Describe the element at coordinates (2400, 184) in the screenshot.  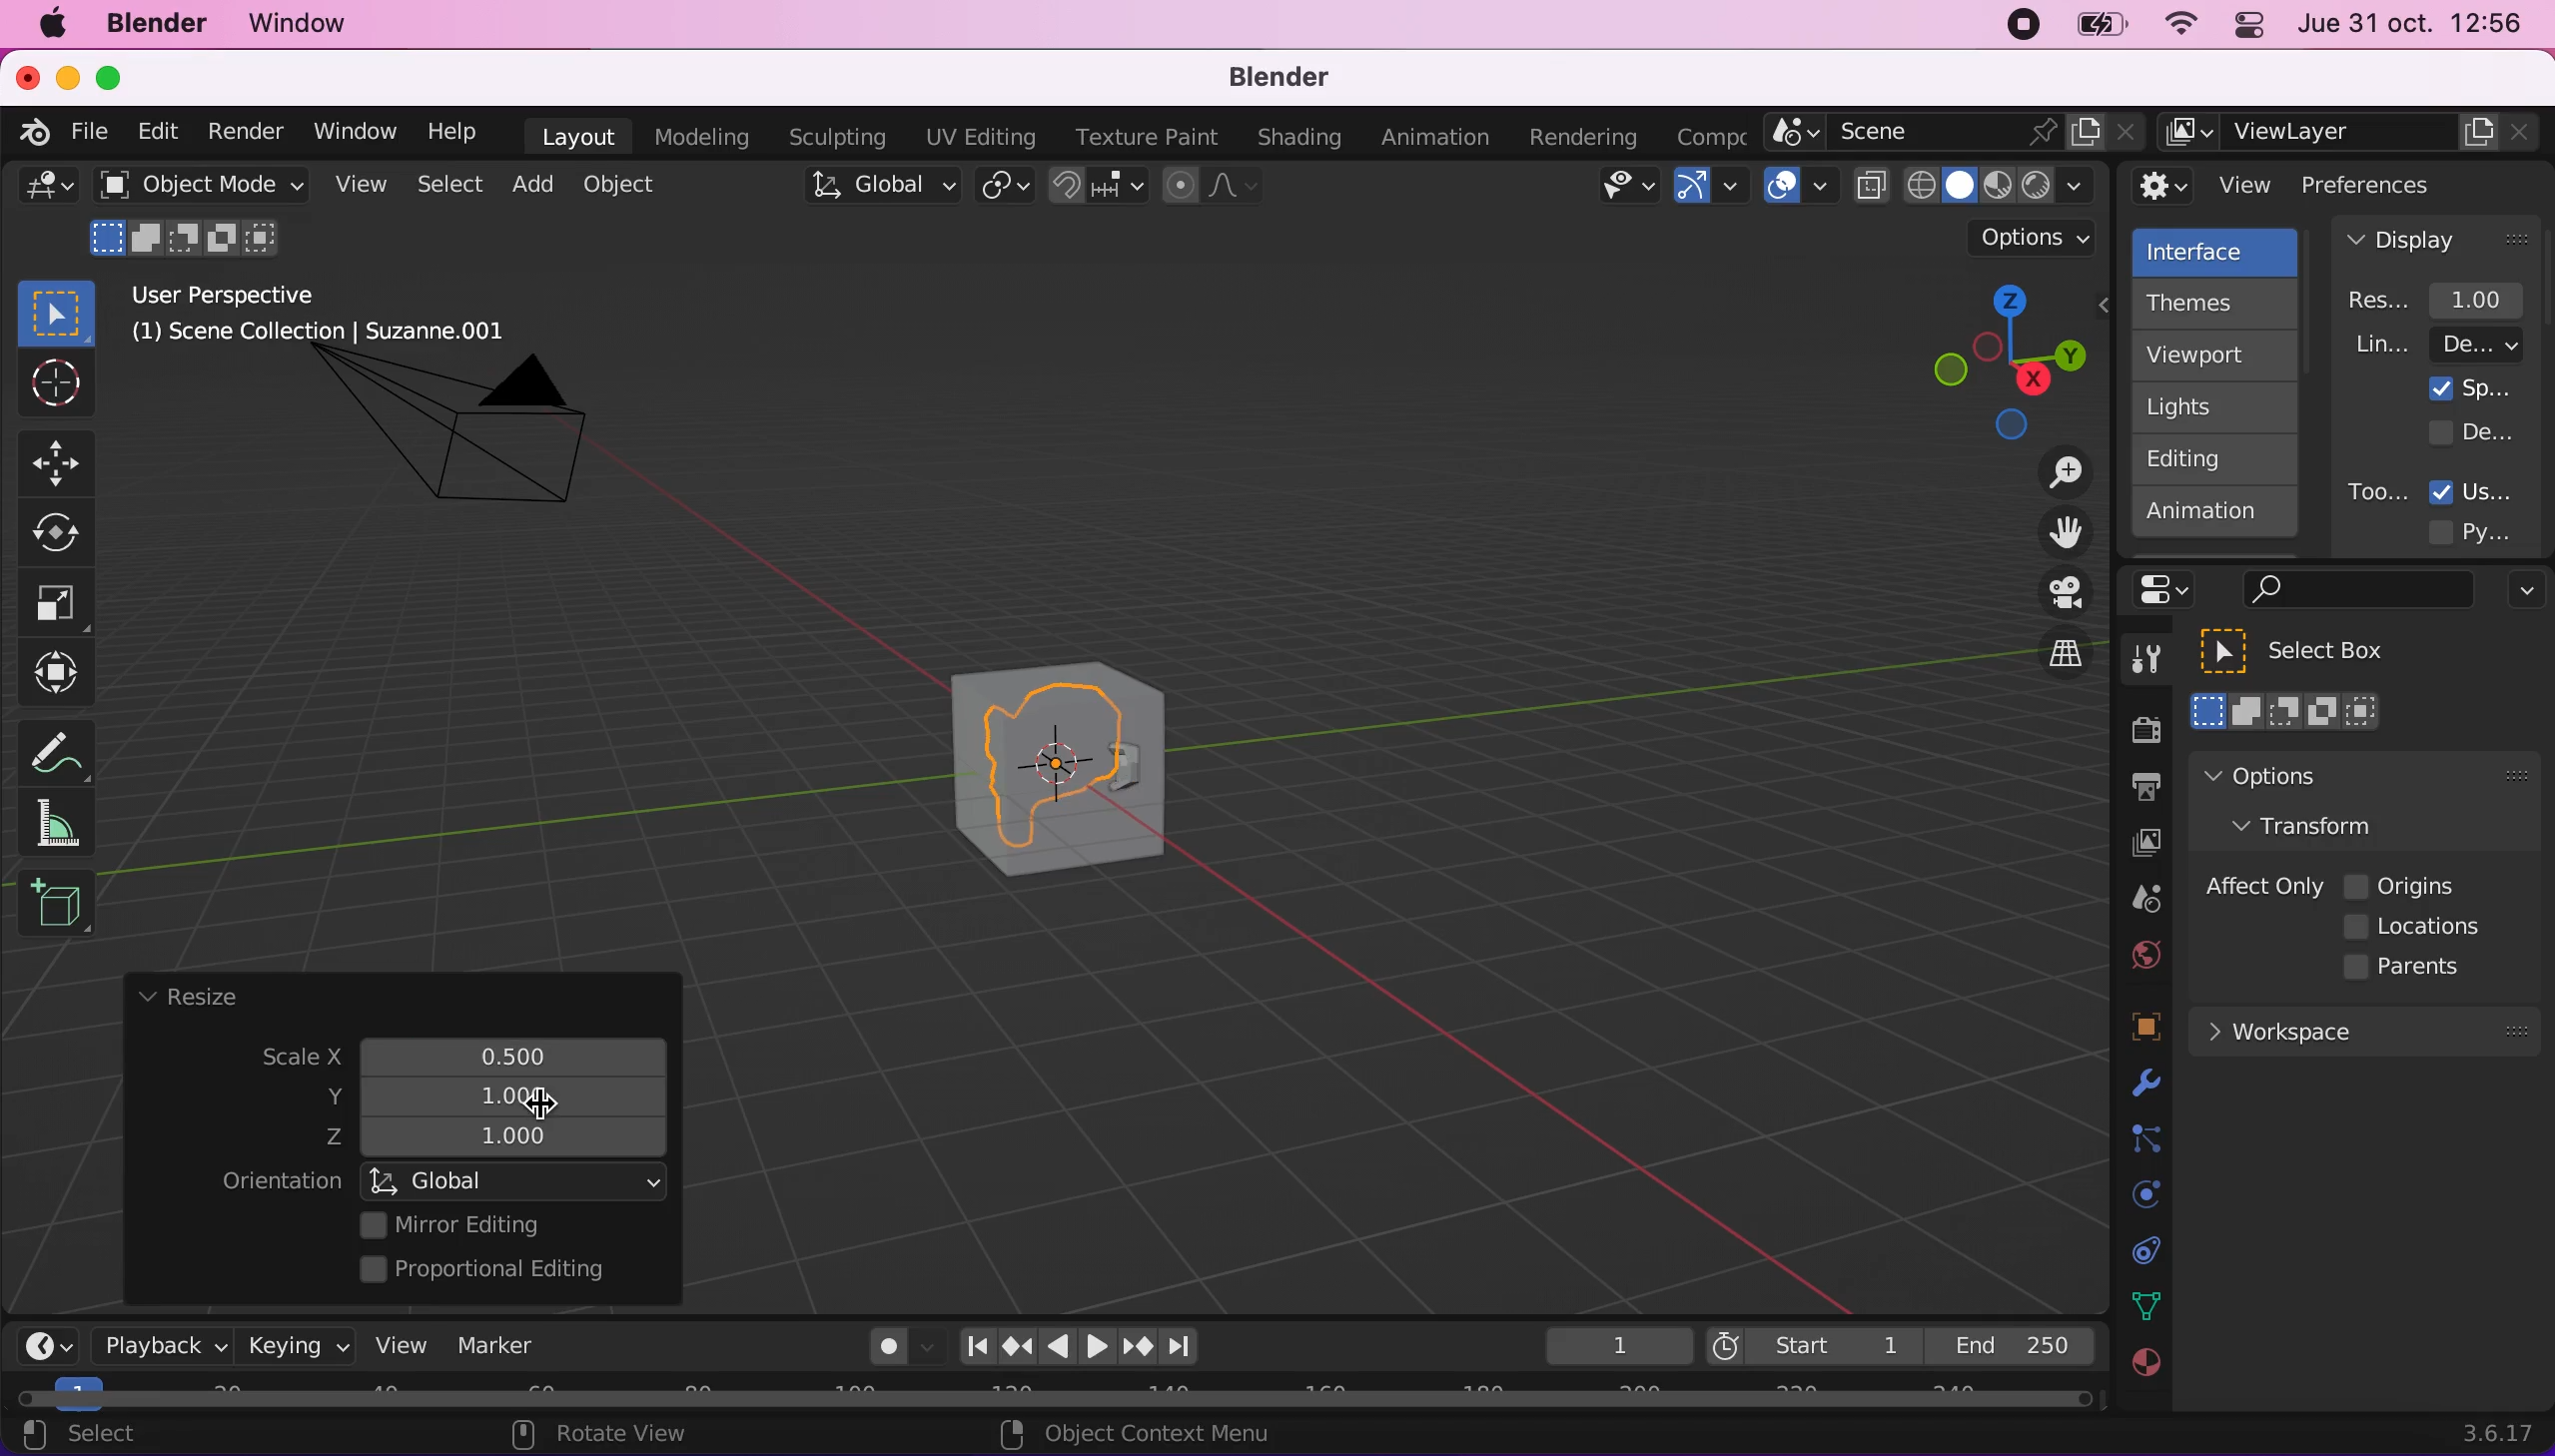
I see `preferences` at that location.